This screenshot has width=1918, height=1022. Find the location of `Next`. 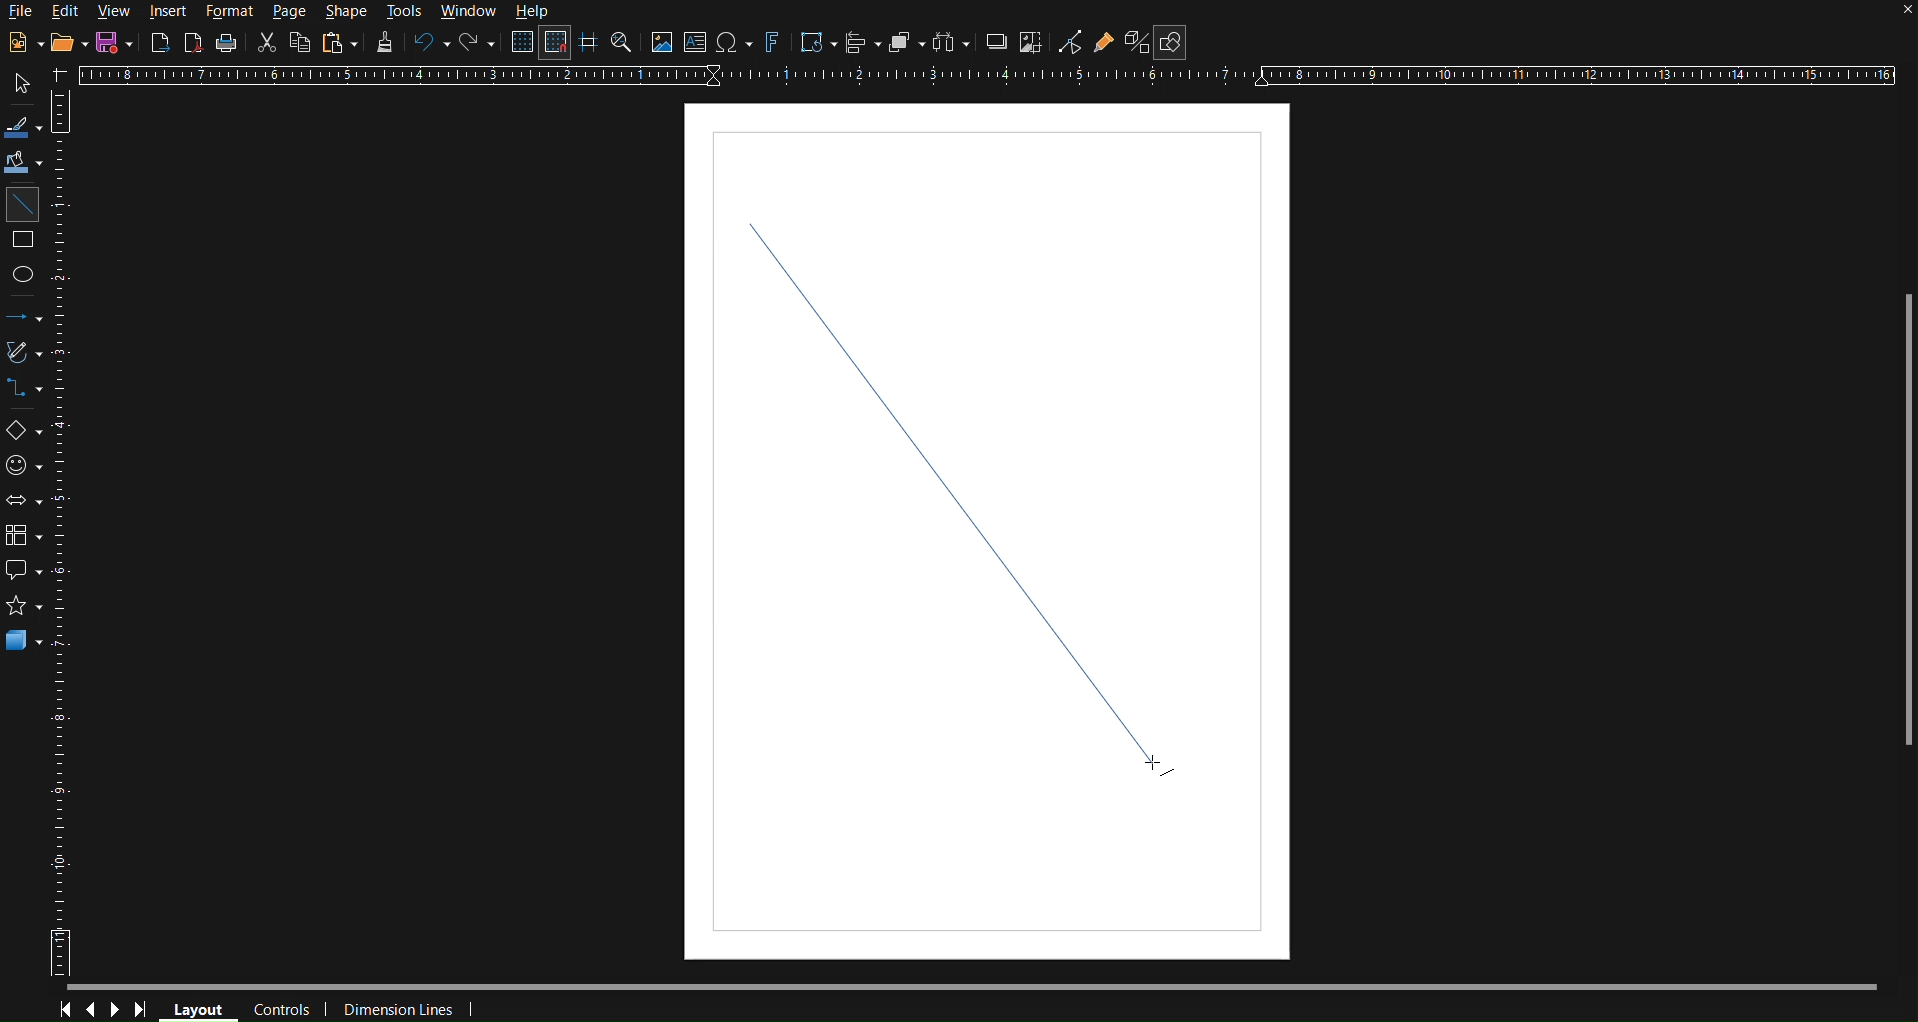

Next is located at coordinates (115, 1008).